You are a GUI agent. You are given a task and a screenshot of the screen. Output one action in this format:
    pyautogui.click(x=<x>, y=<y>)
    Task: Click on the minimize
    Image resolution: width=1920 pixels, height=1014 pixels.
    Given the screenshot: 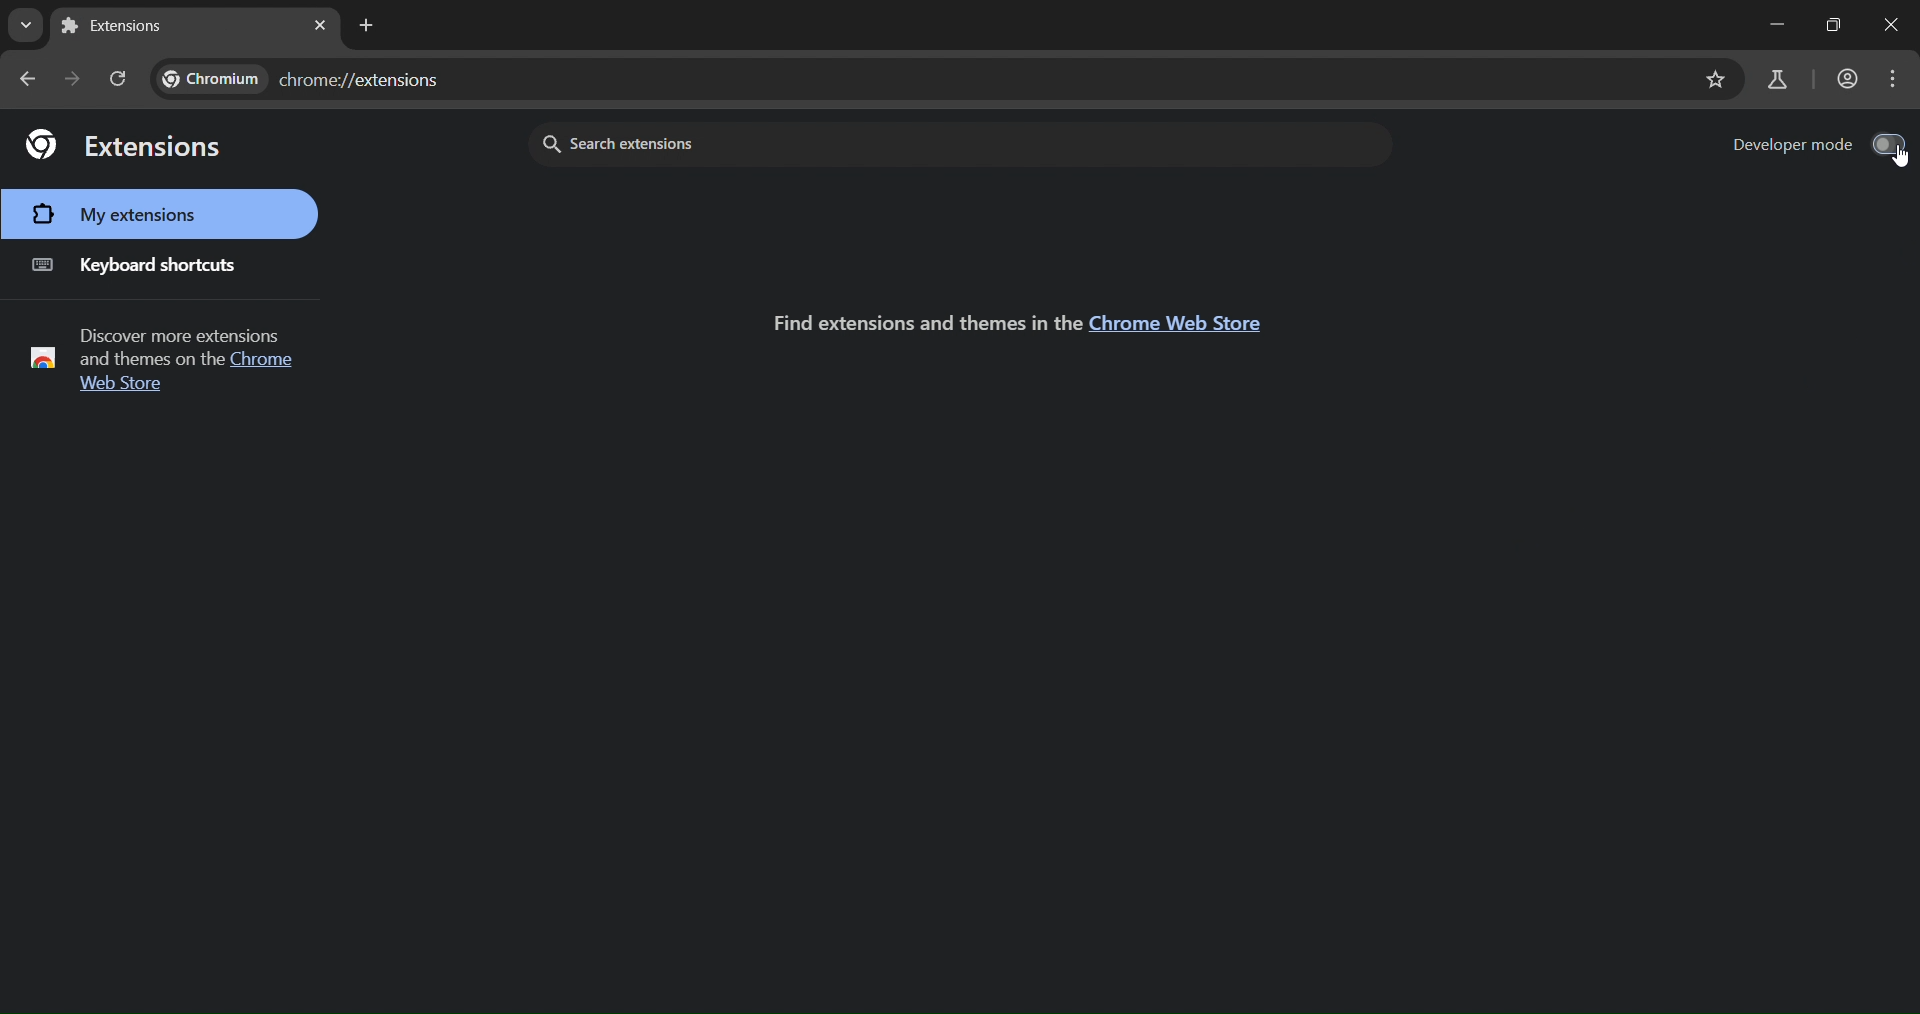 What is the action you would take?
    pyautogui.click(x=1766, y=22)
    